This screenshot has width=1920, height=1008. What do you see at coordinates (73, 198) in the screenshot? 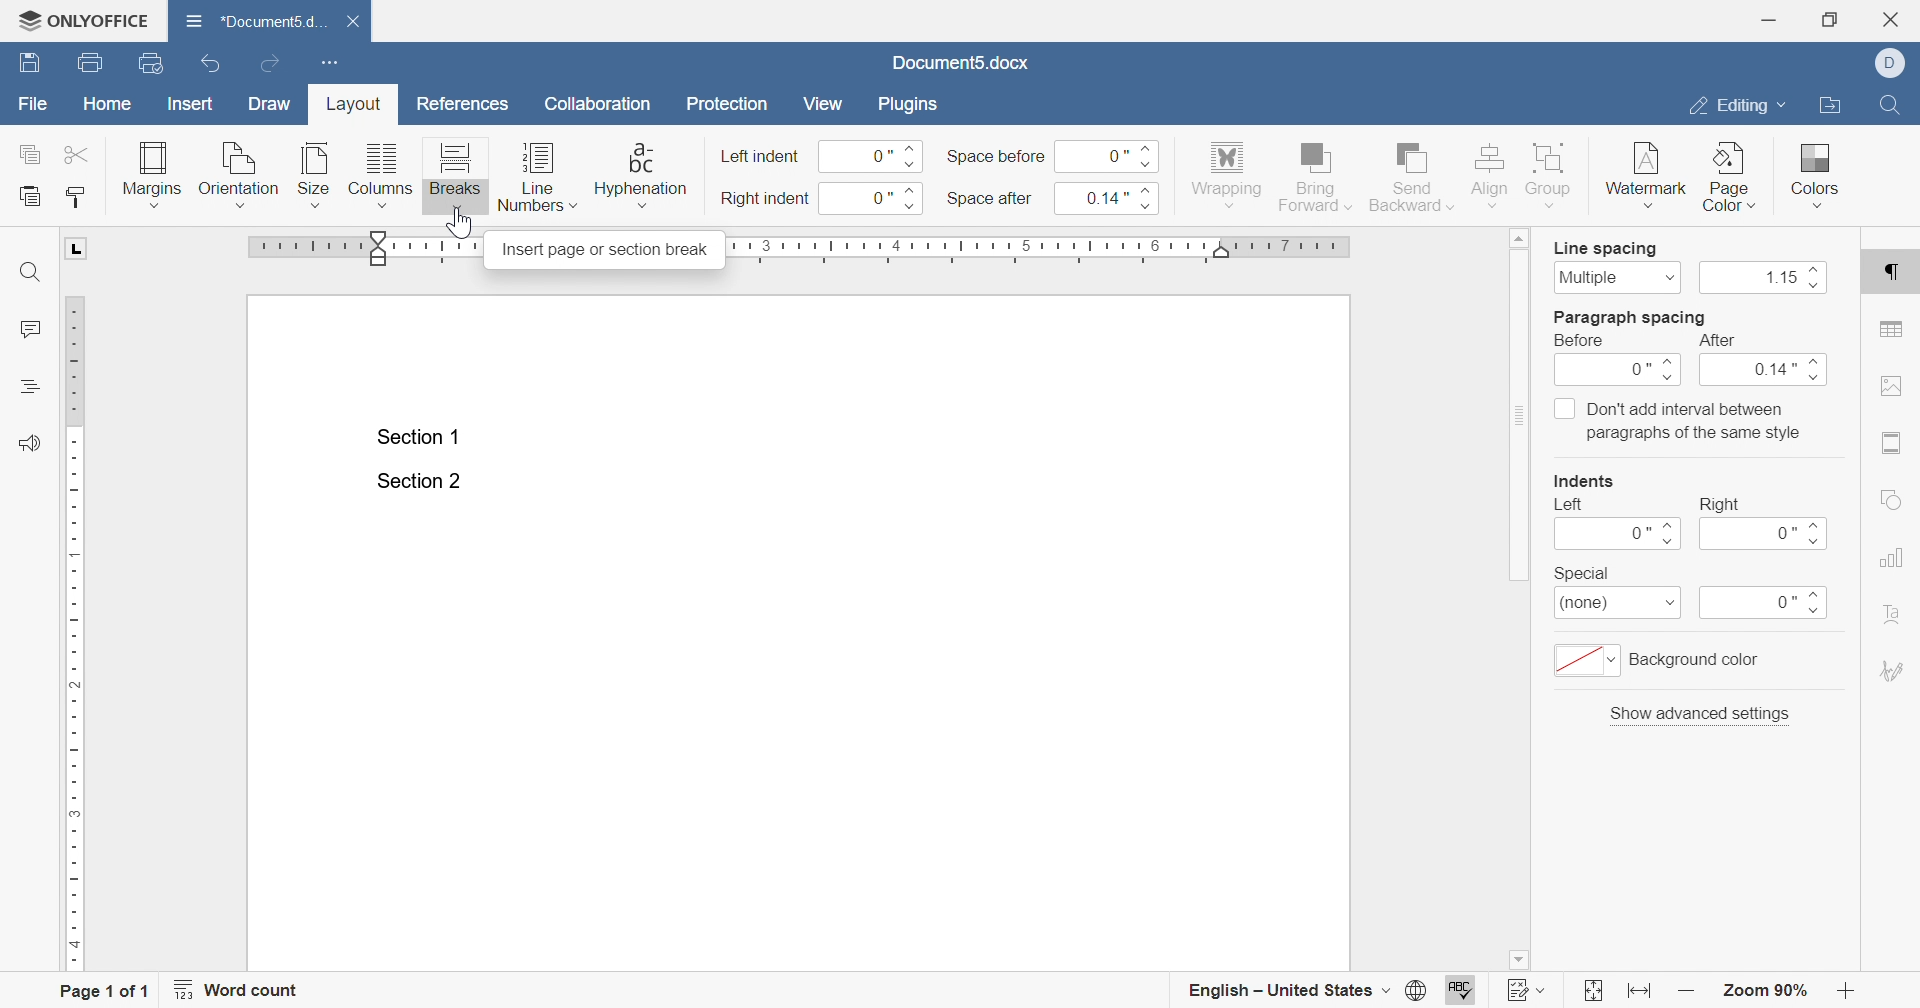
I see `copy style` at bounding box center [73, 198].